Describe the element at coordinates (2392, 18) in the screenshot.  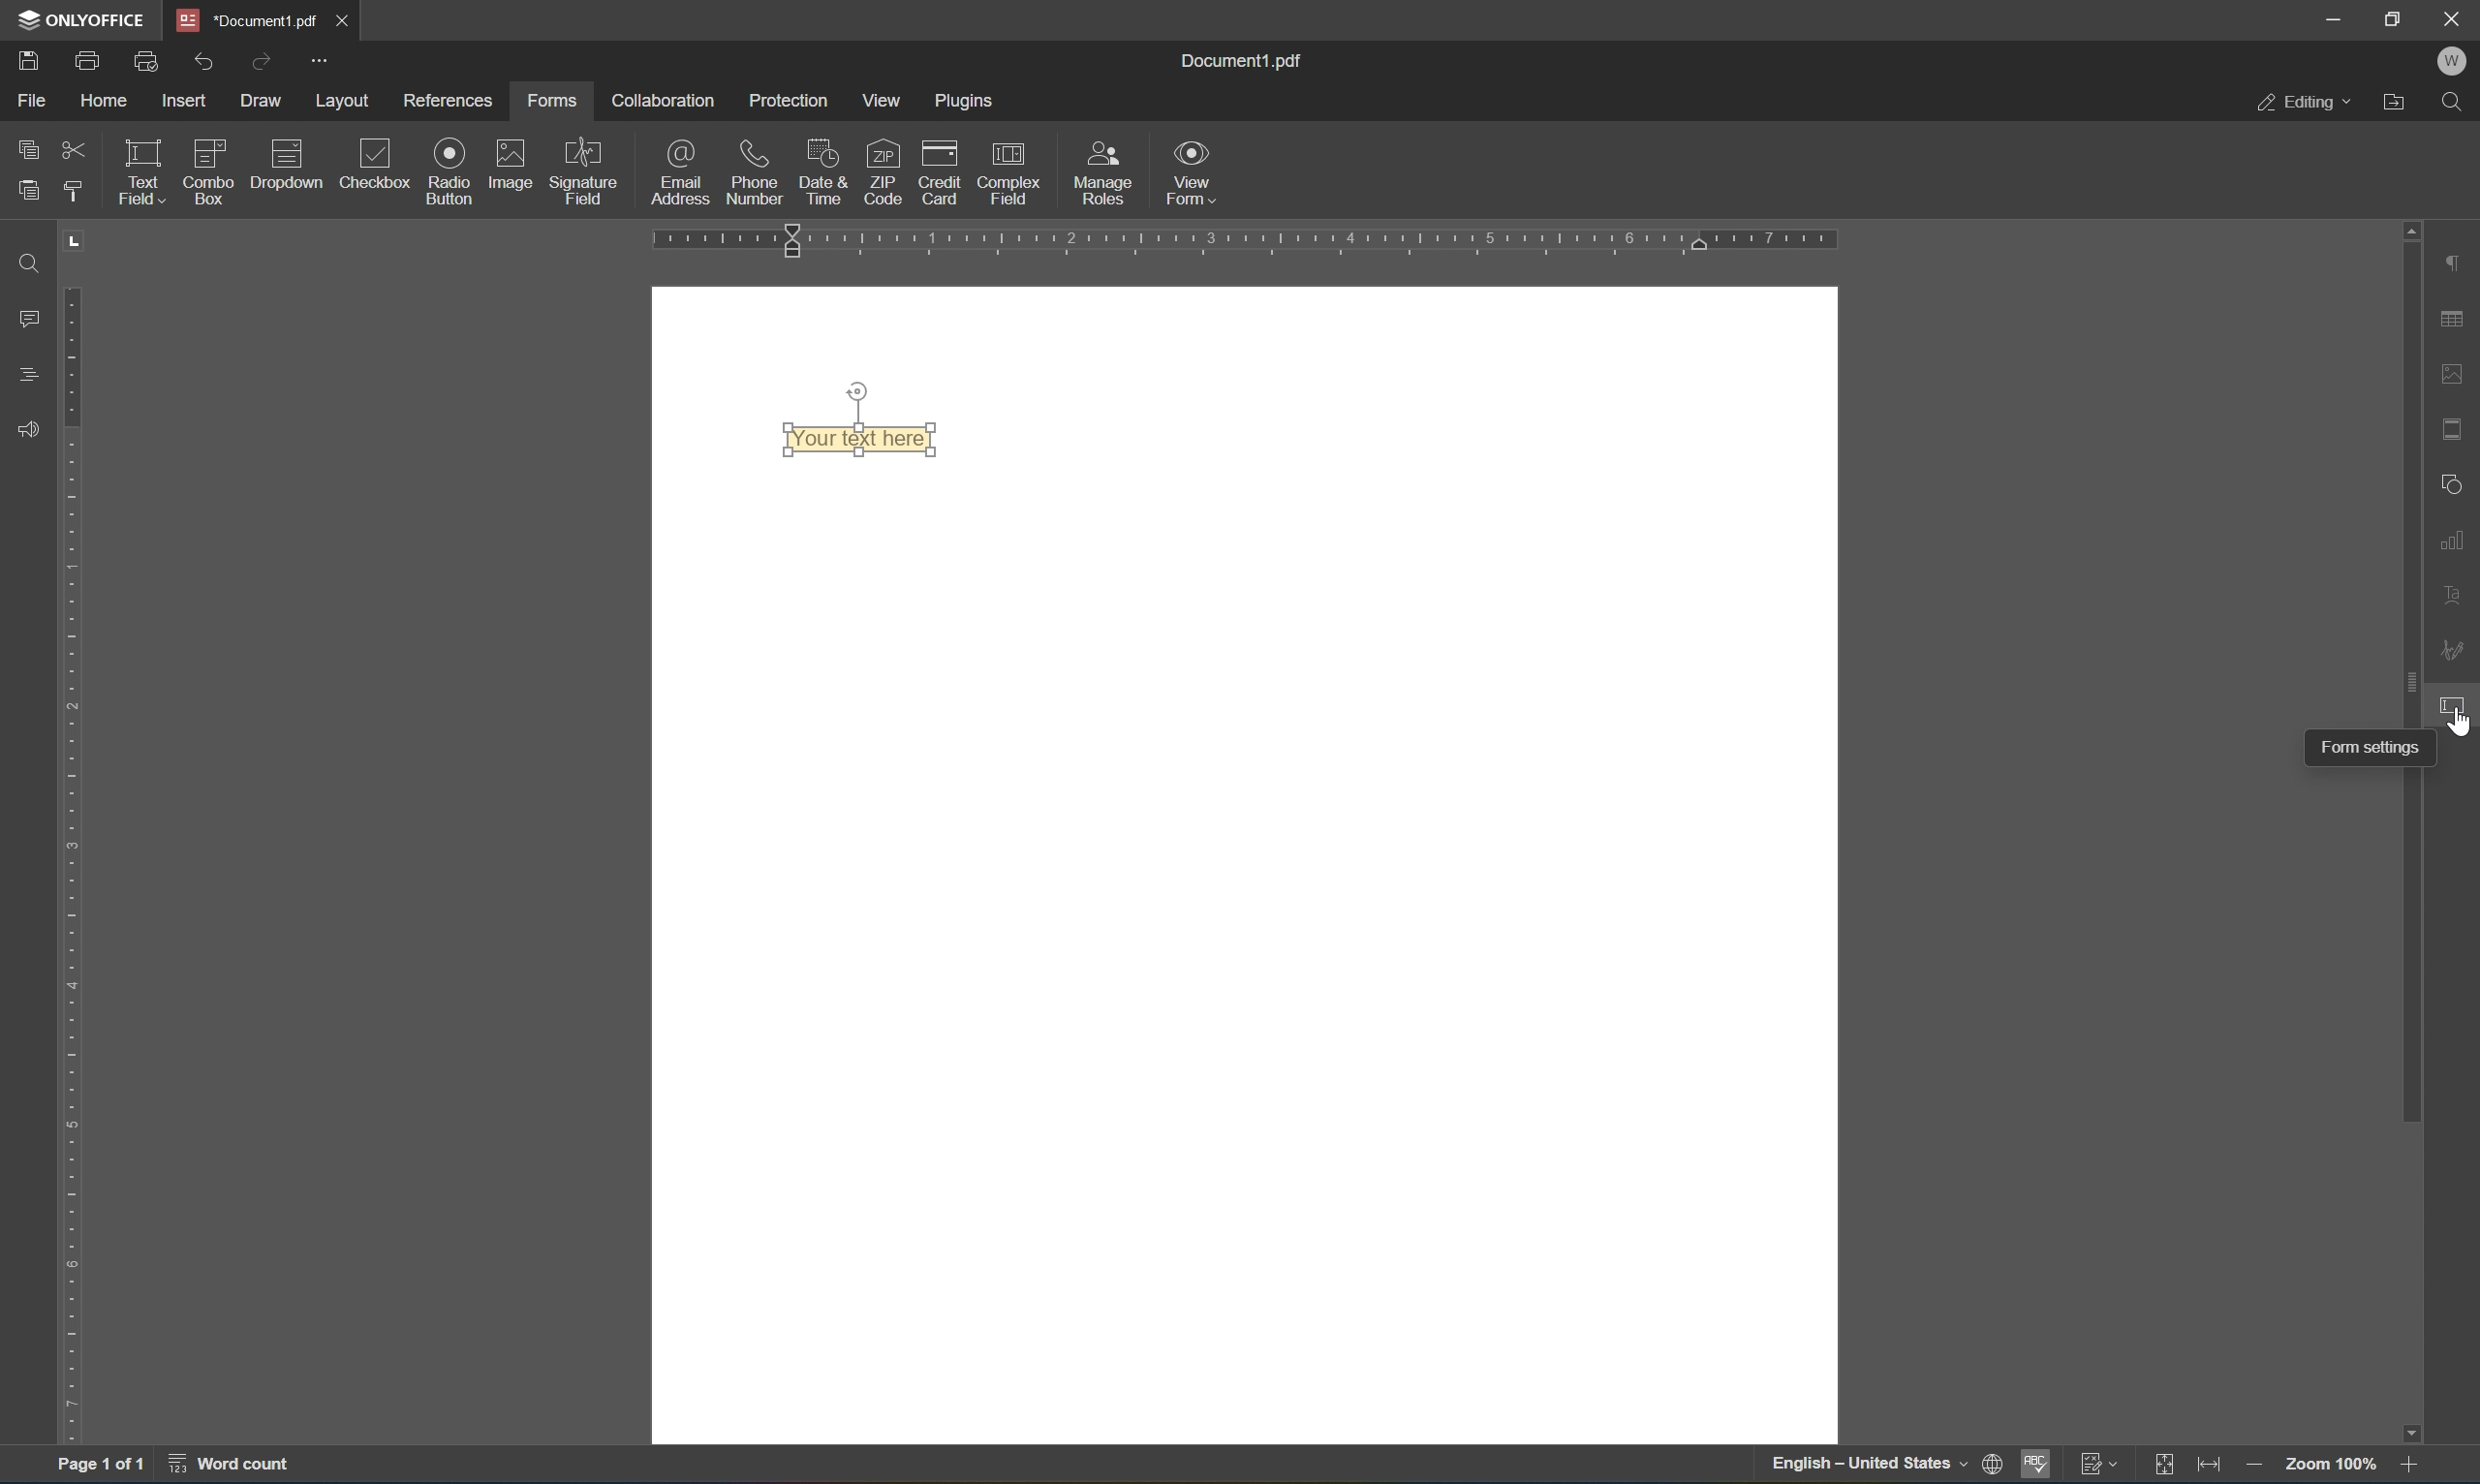
I see `restore down` at that location.